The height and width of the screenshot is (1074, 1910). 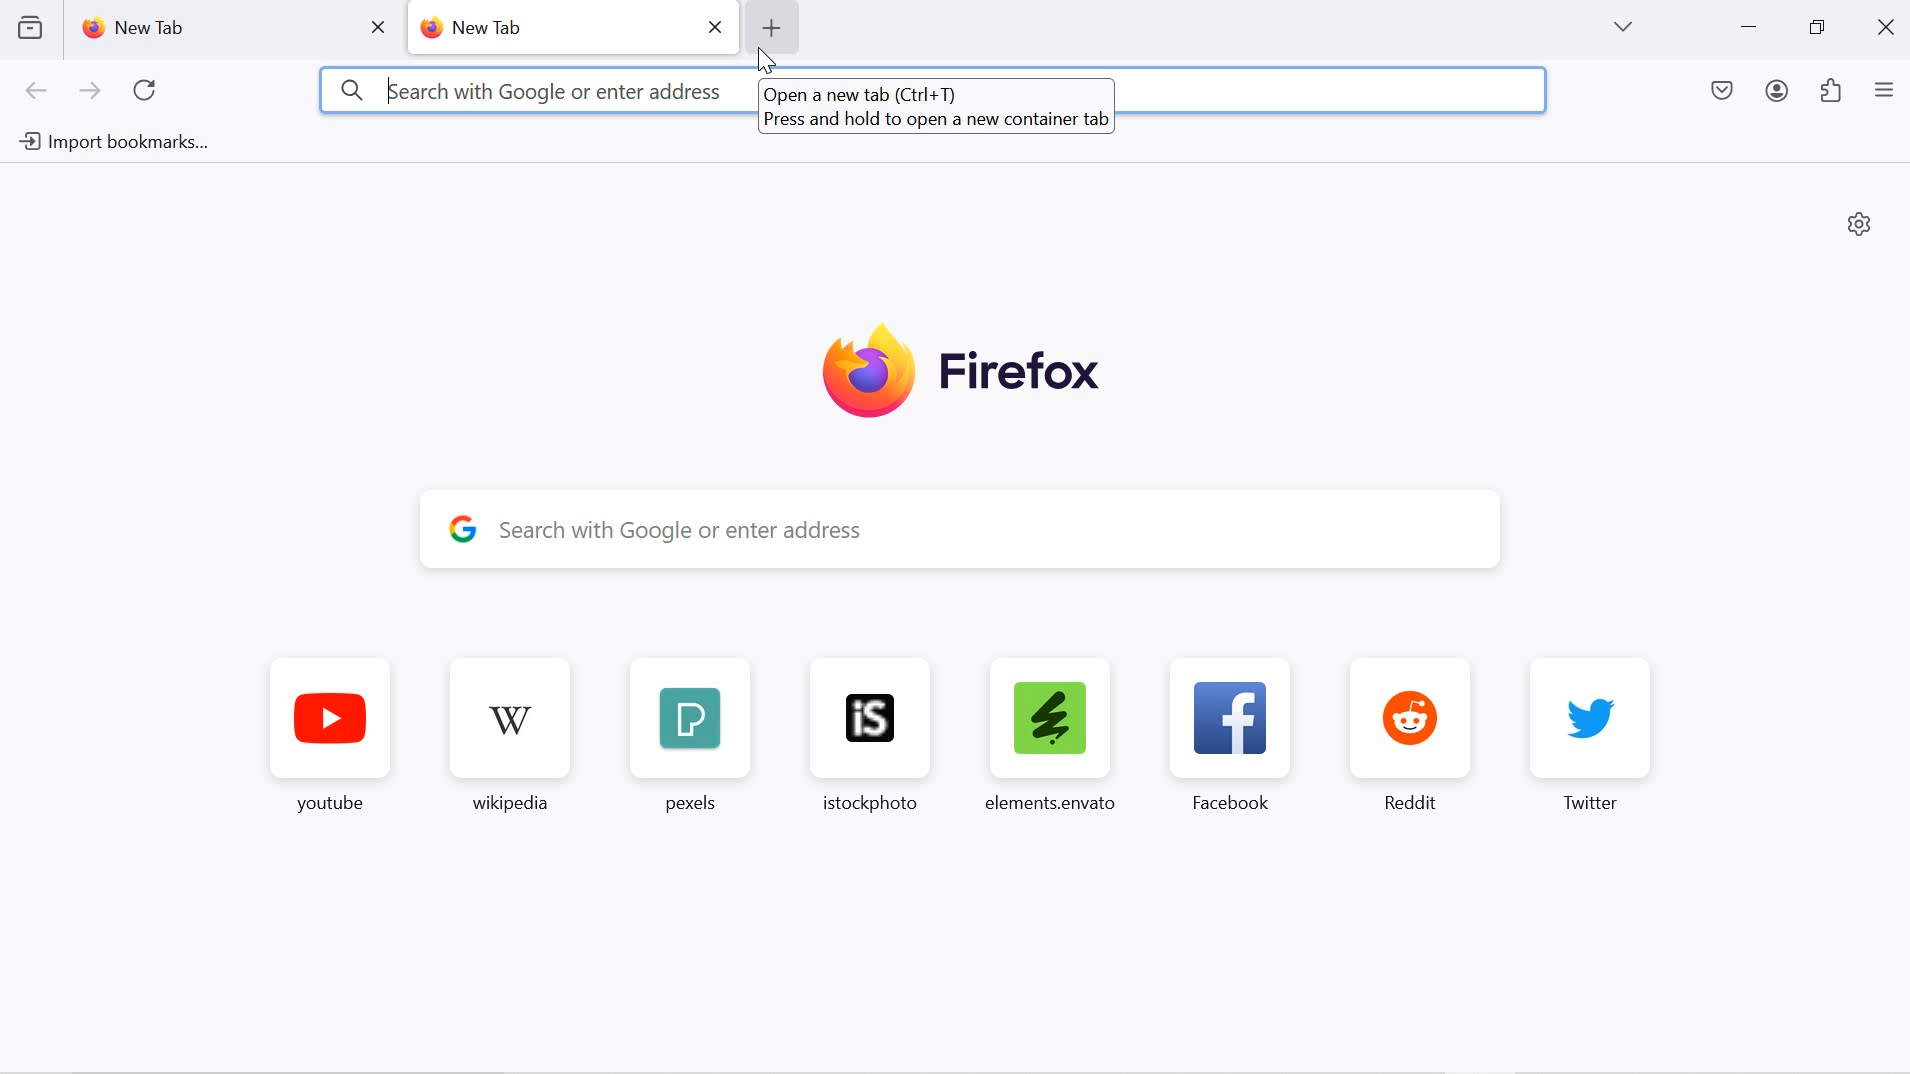 I want to click on restore down, so click(x=1816, y=28).